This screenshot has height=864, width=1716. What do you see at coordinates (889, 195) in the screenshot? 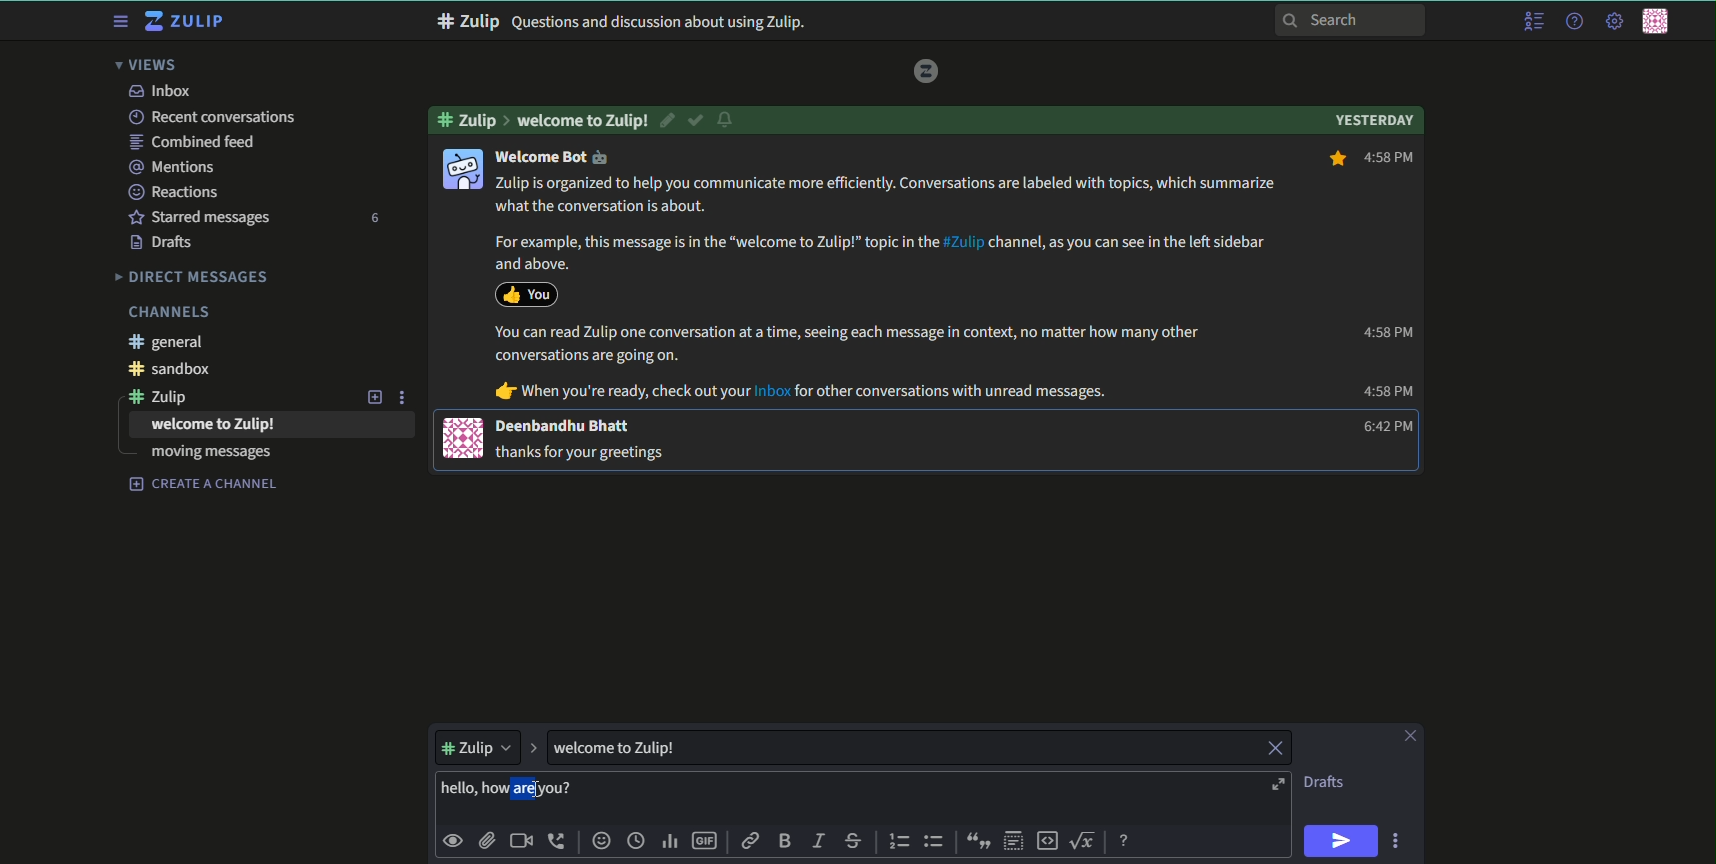
I see ` Zulip is organized to help you communicate more efficiently. Conversations are labeled with topics, which summarize what the conversation is about.` at bounding box center [889, 195].